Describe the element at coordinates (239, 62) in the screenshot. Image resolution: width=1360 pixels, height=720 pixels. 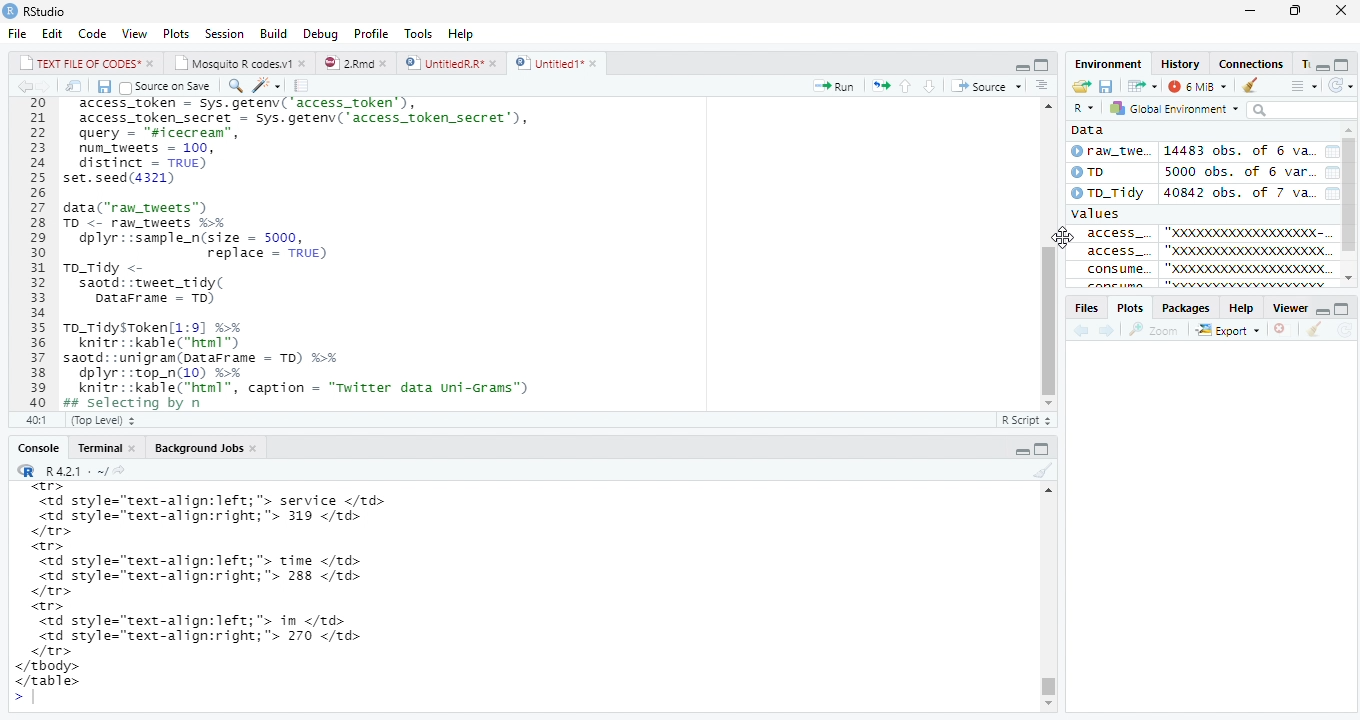
I see `| Mosauito R codes.y!` at that location.